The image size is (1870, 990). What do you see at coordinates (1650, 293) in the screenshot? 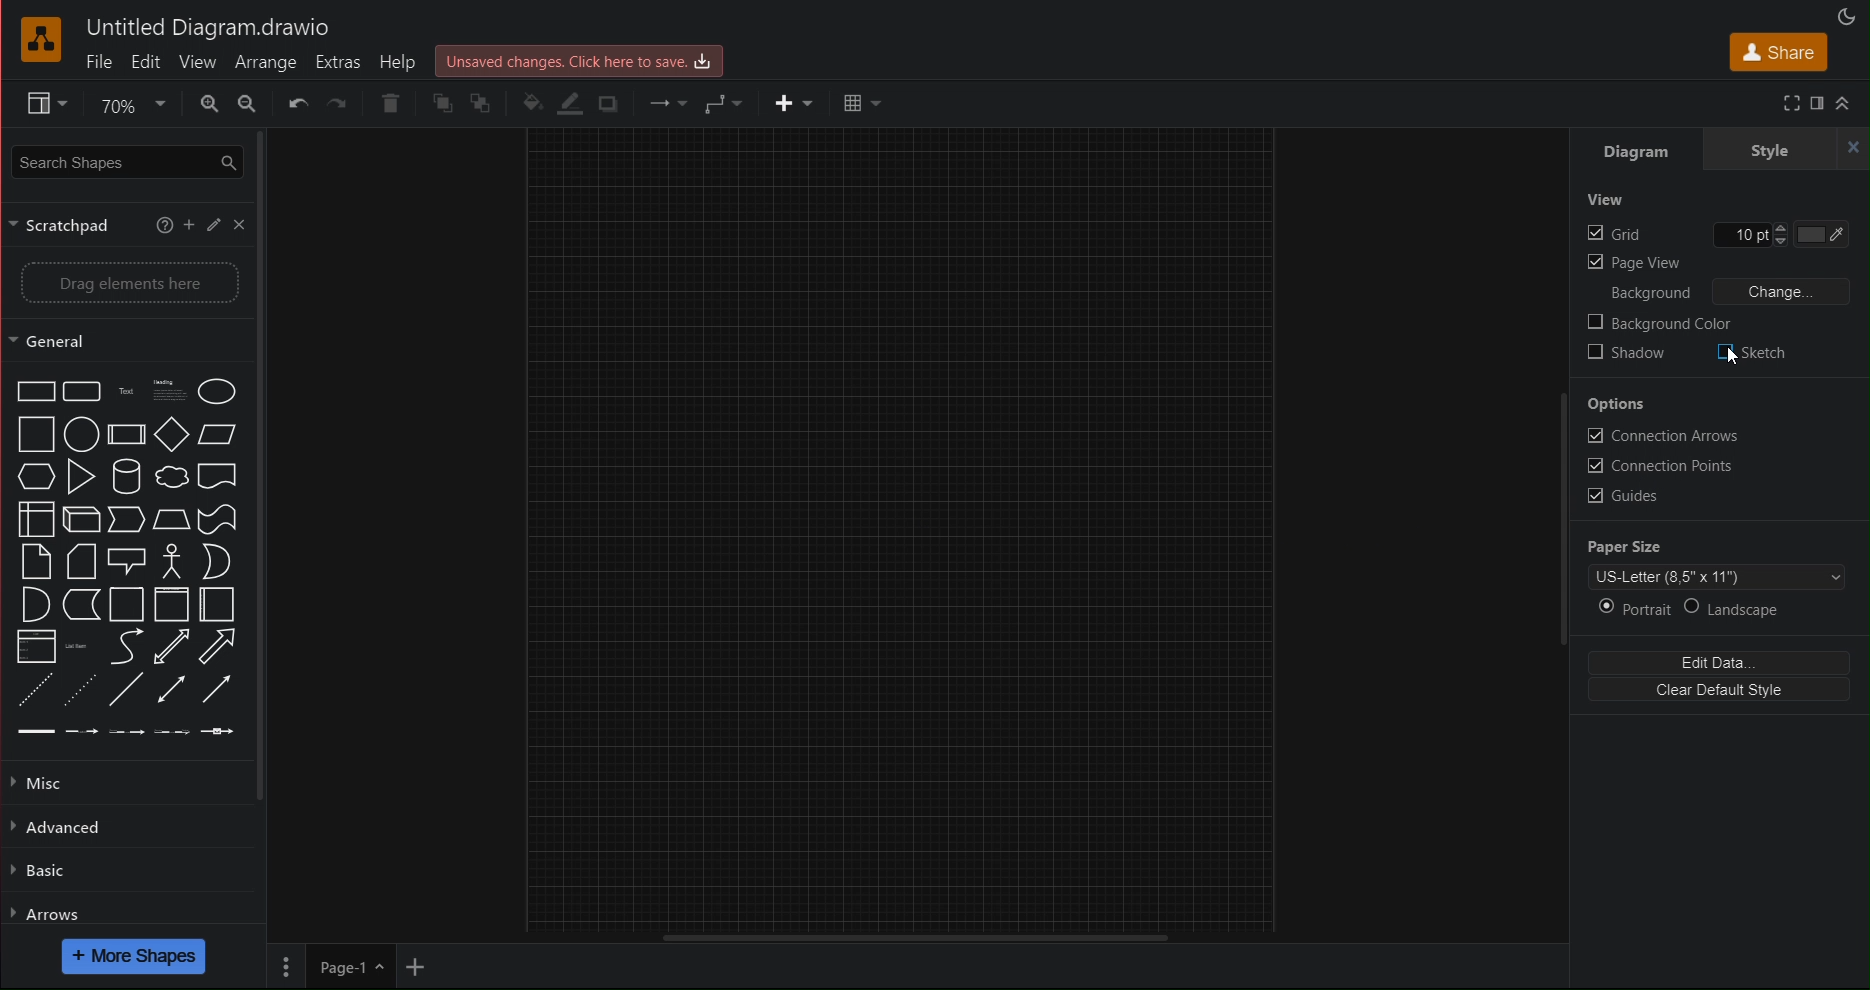
I see `Background` at bounding box center [1650, 293].